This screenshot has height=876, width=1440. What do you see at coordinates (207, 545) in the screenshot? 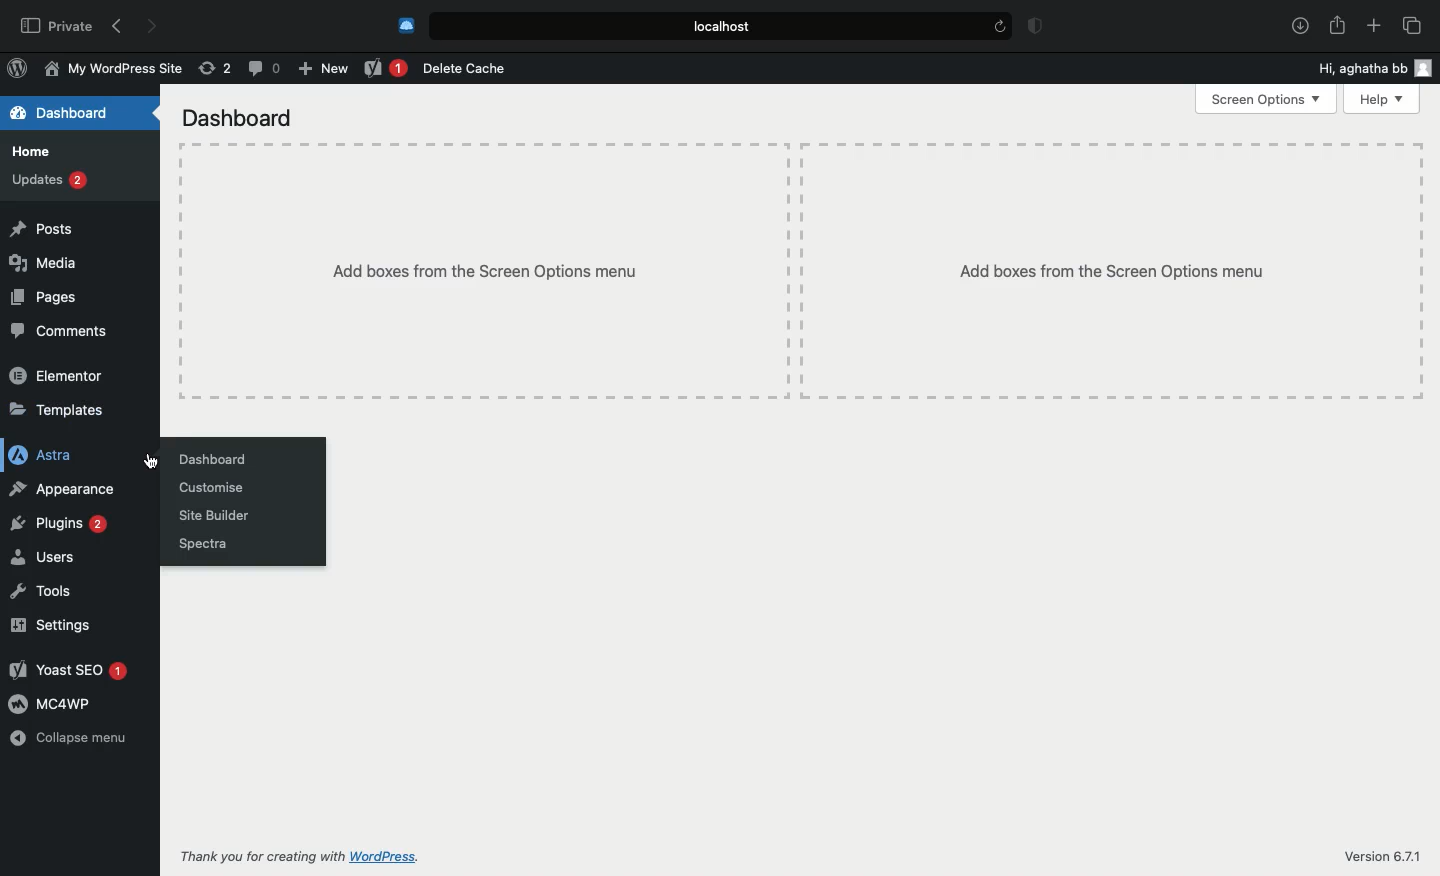
I see `Spectra` at bounding box center [207, 545].